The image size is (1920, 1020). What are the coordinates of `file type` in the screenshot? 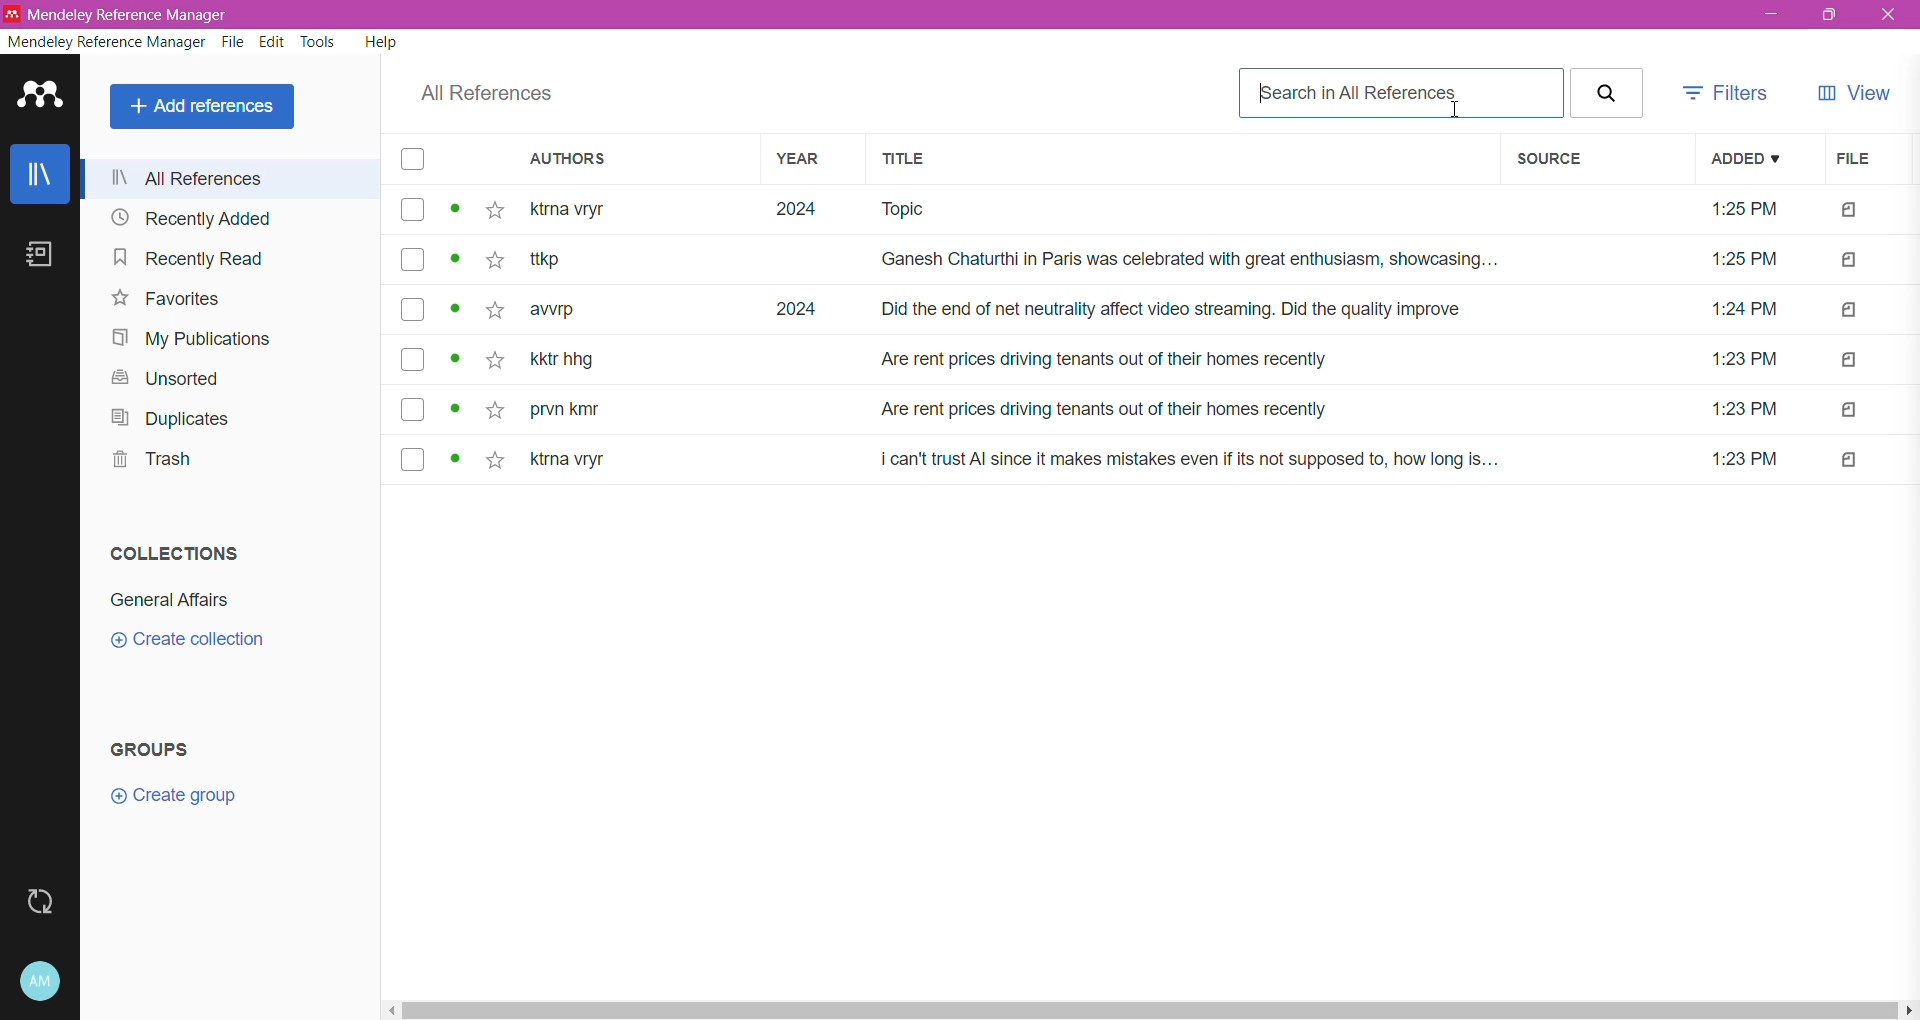 It's located at (1849, 262).